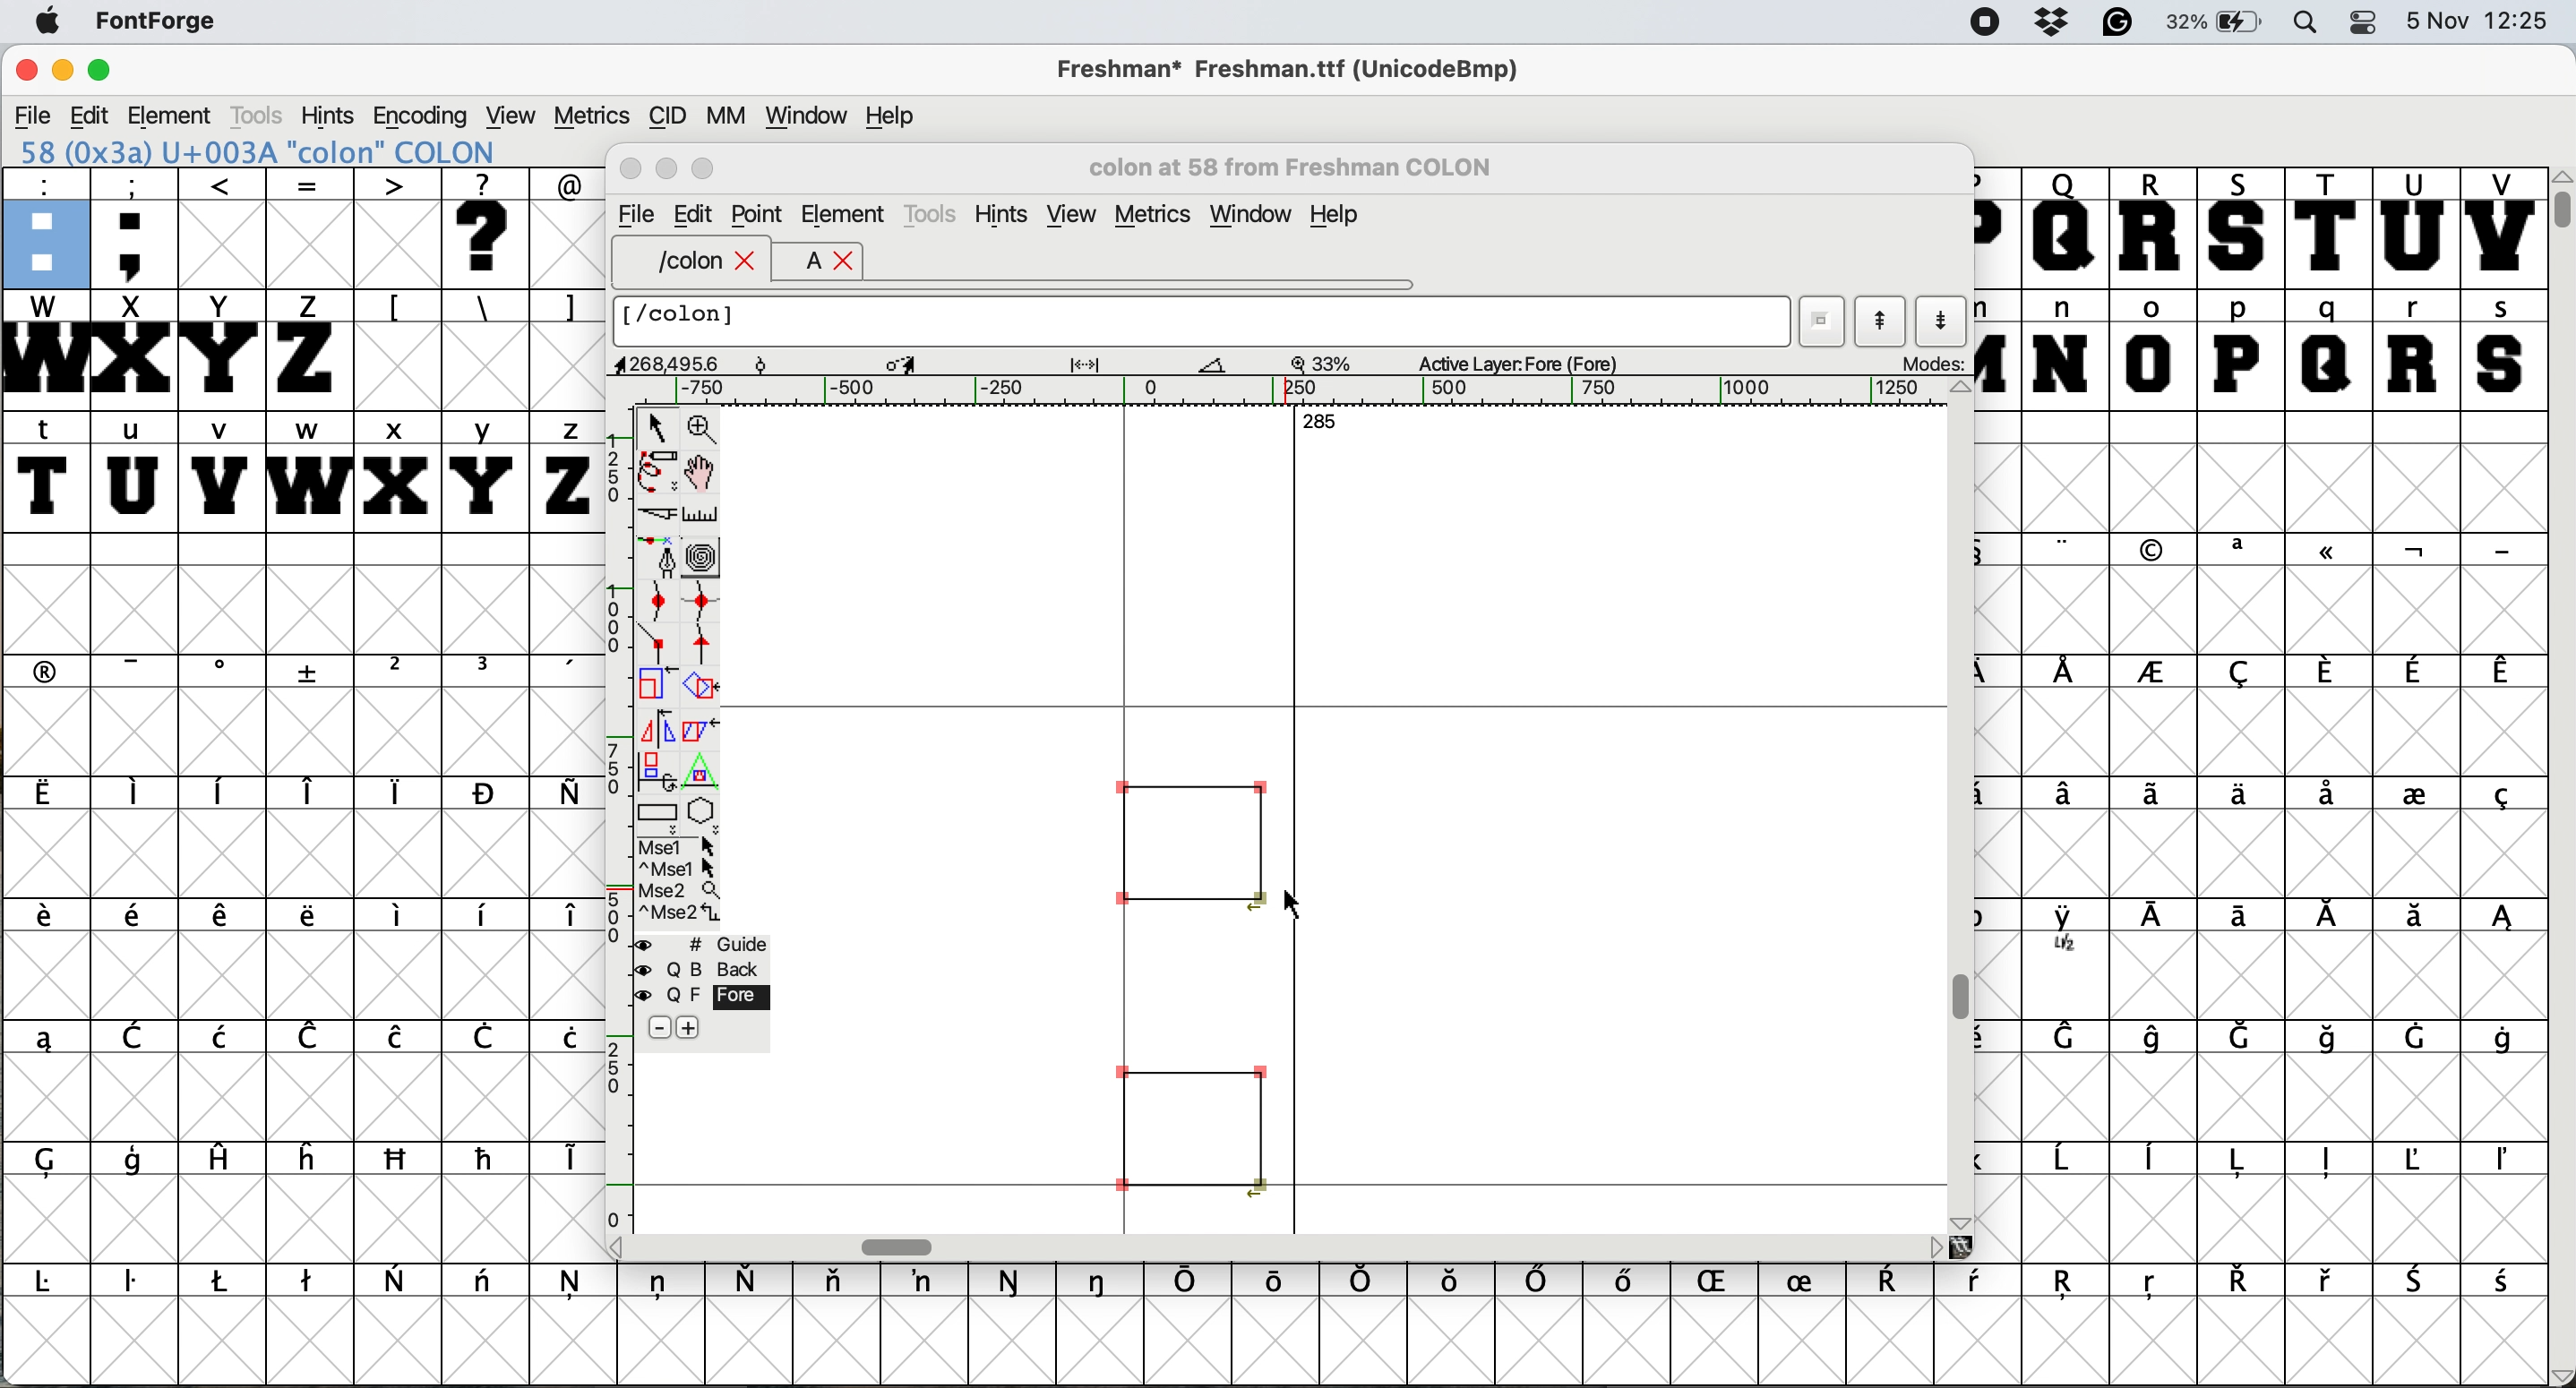 The width and height of the screenshot is (2576, 1388). Describe the element at coordinates (1190, 1282) in the screenshot. I see `symbol` at that location.